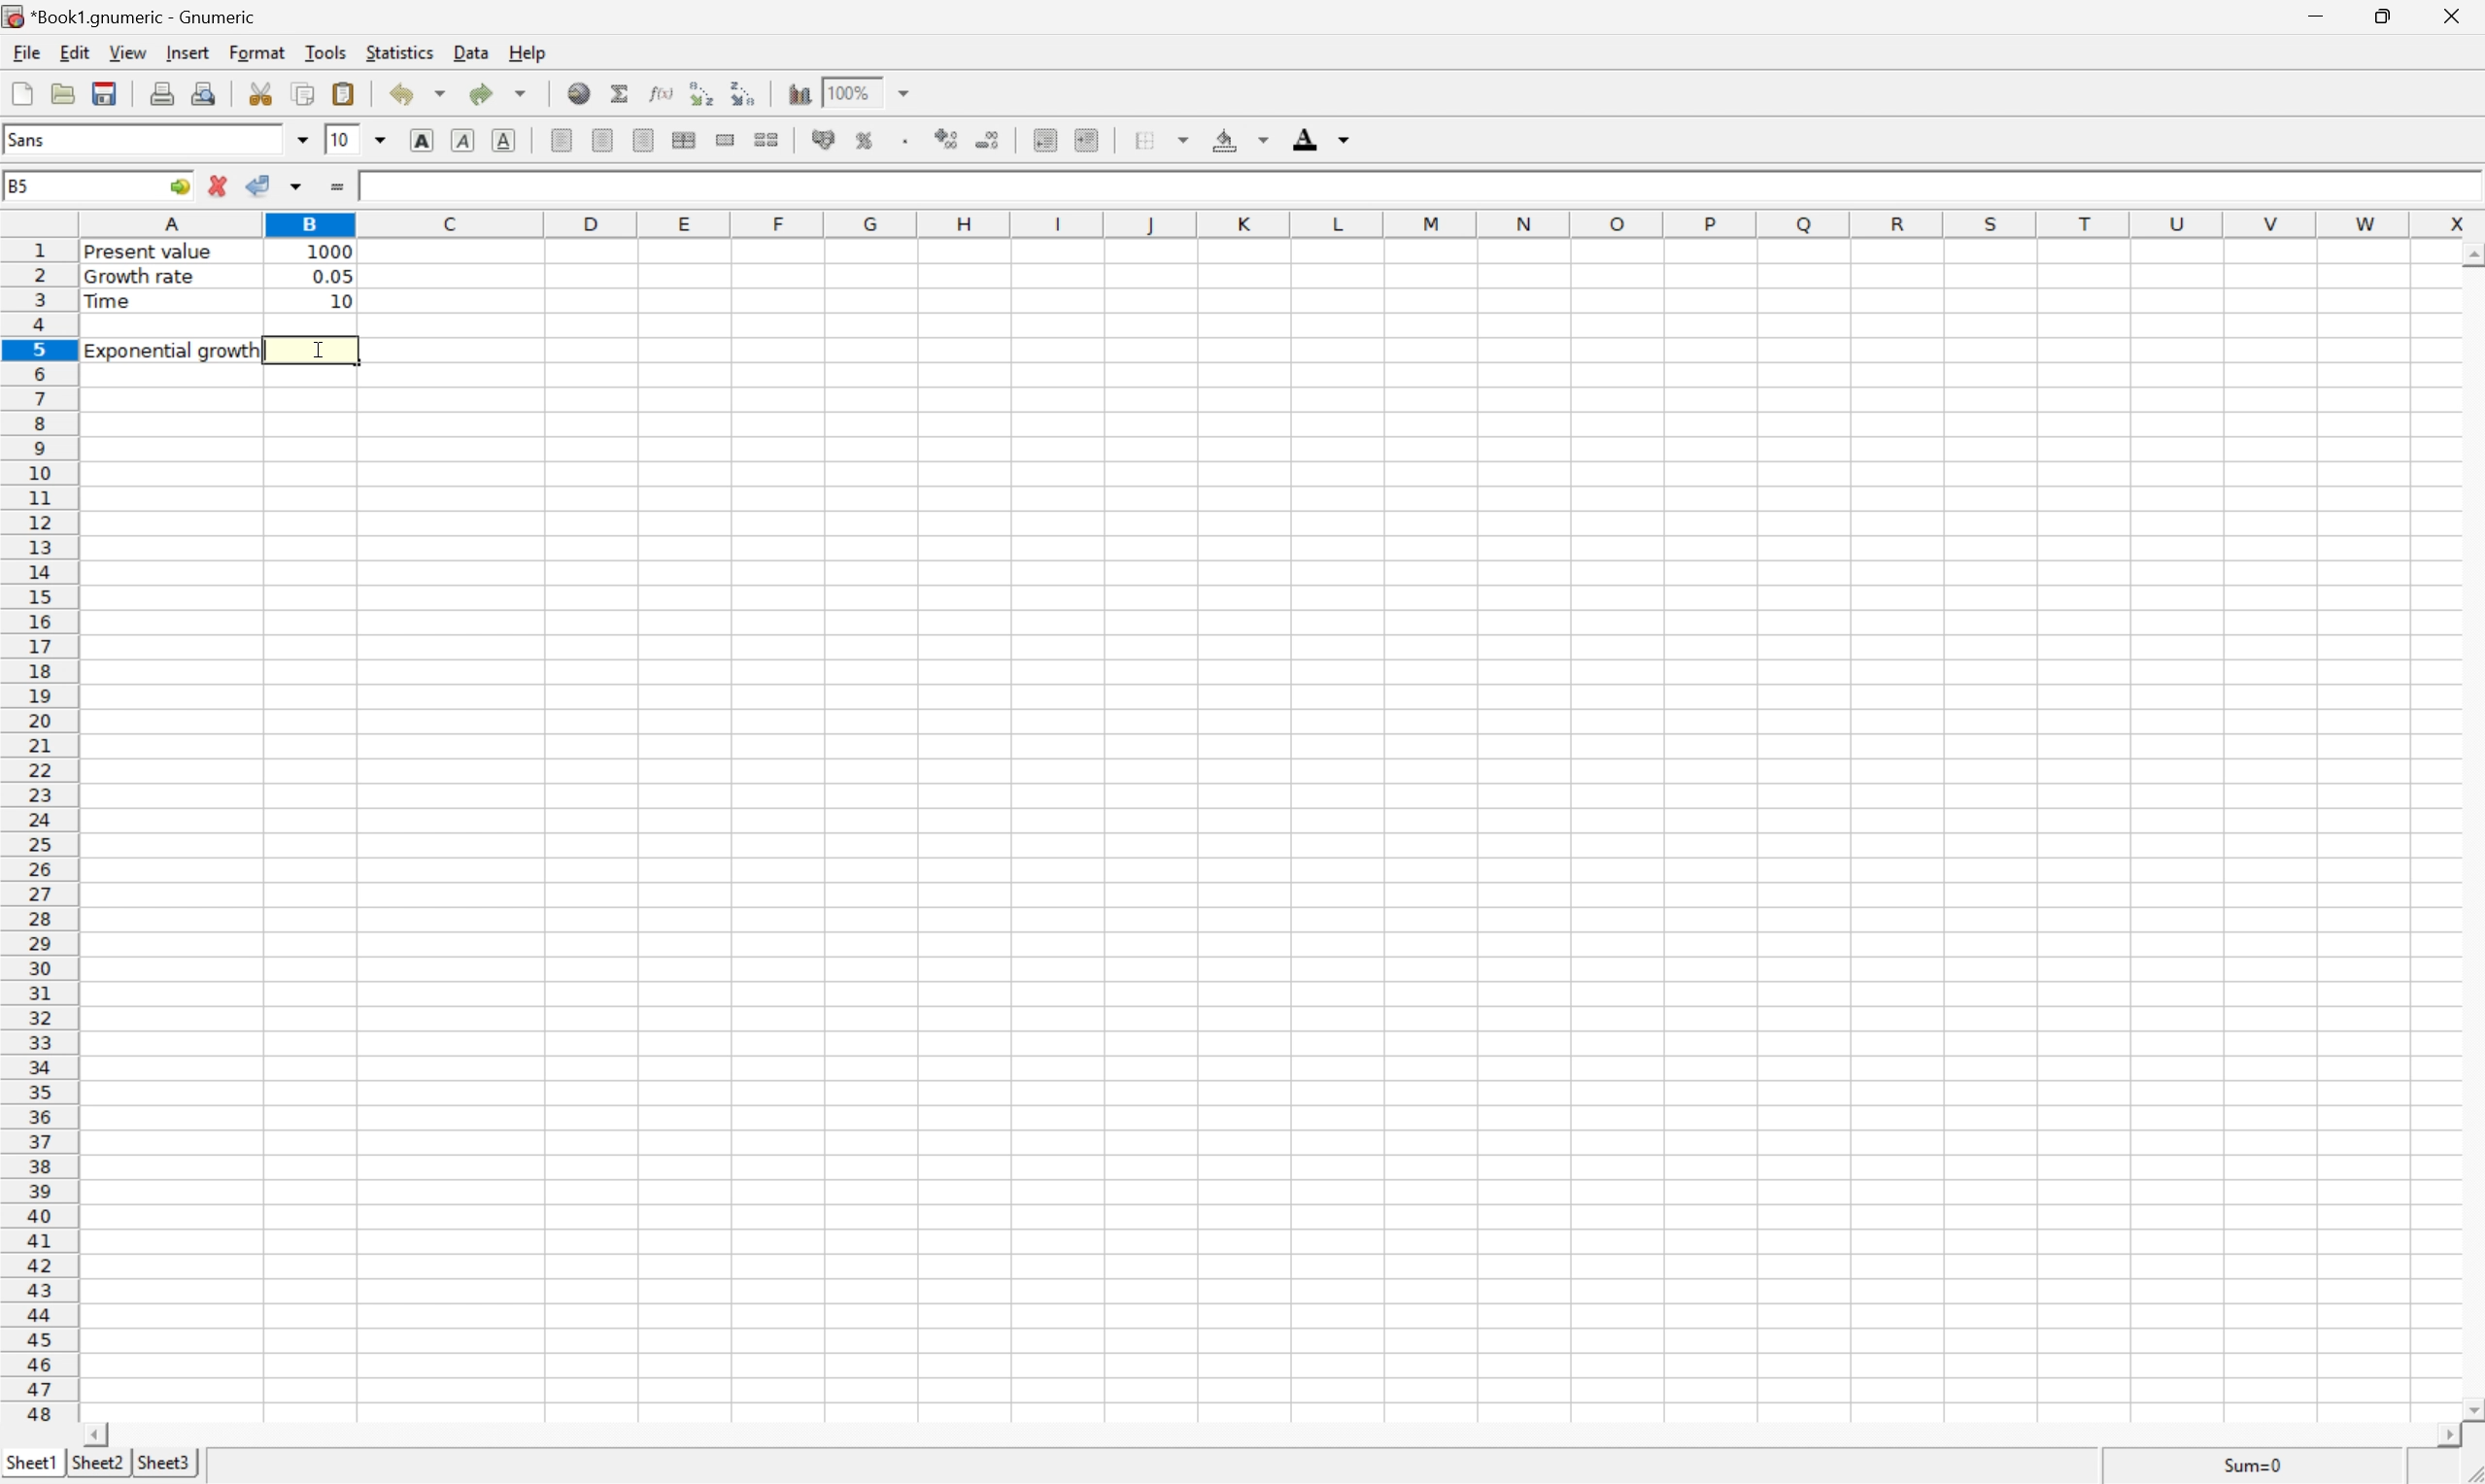  I want to click on Redo, so click(499, 95).